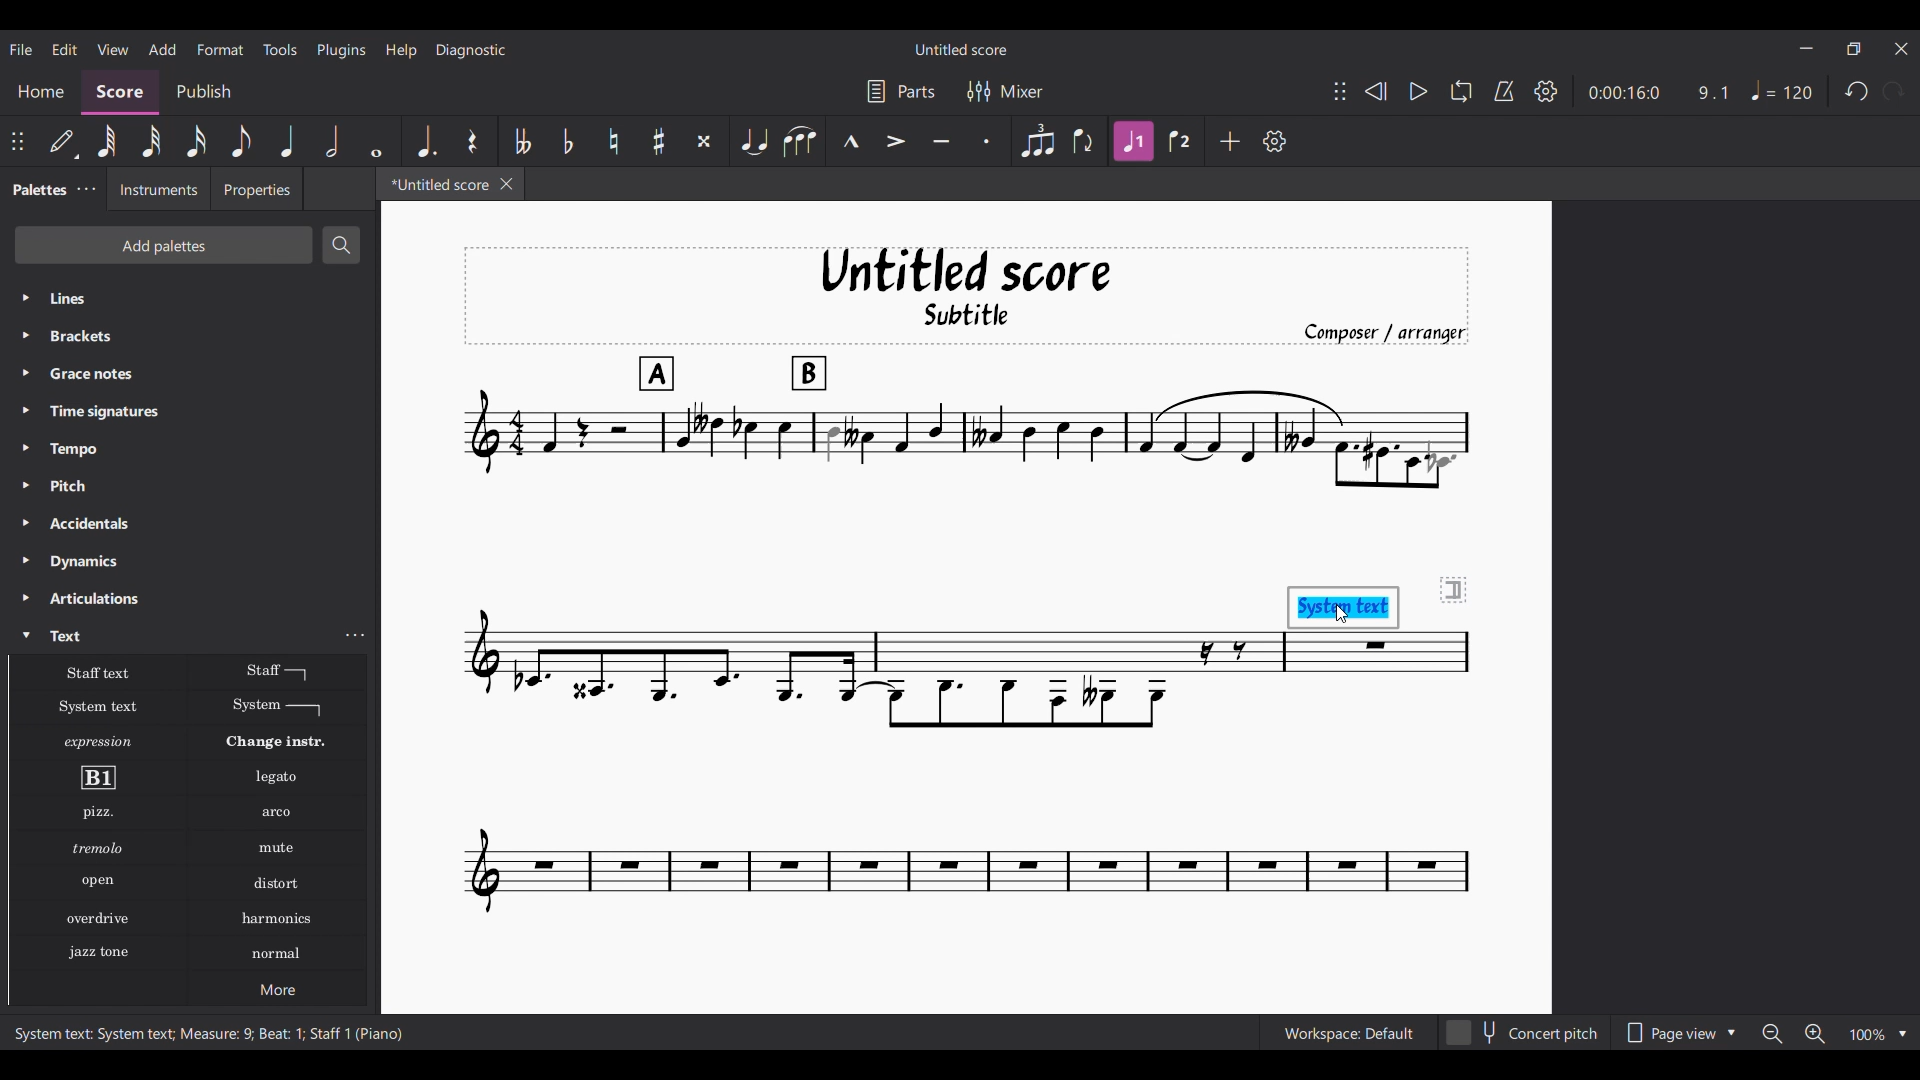 The width and height of the screenshot is (1920, 1080). What do you see at coordinates (1461, 91) in the screenshot?
I see `Loop playback` at bounding box center [1461, 91].